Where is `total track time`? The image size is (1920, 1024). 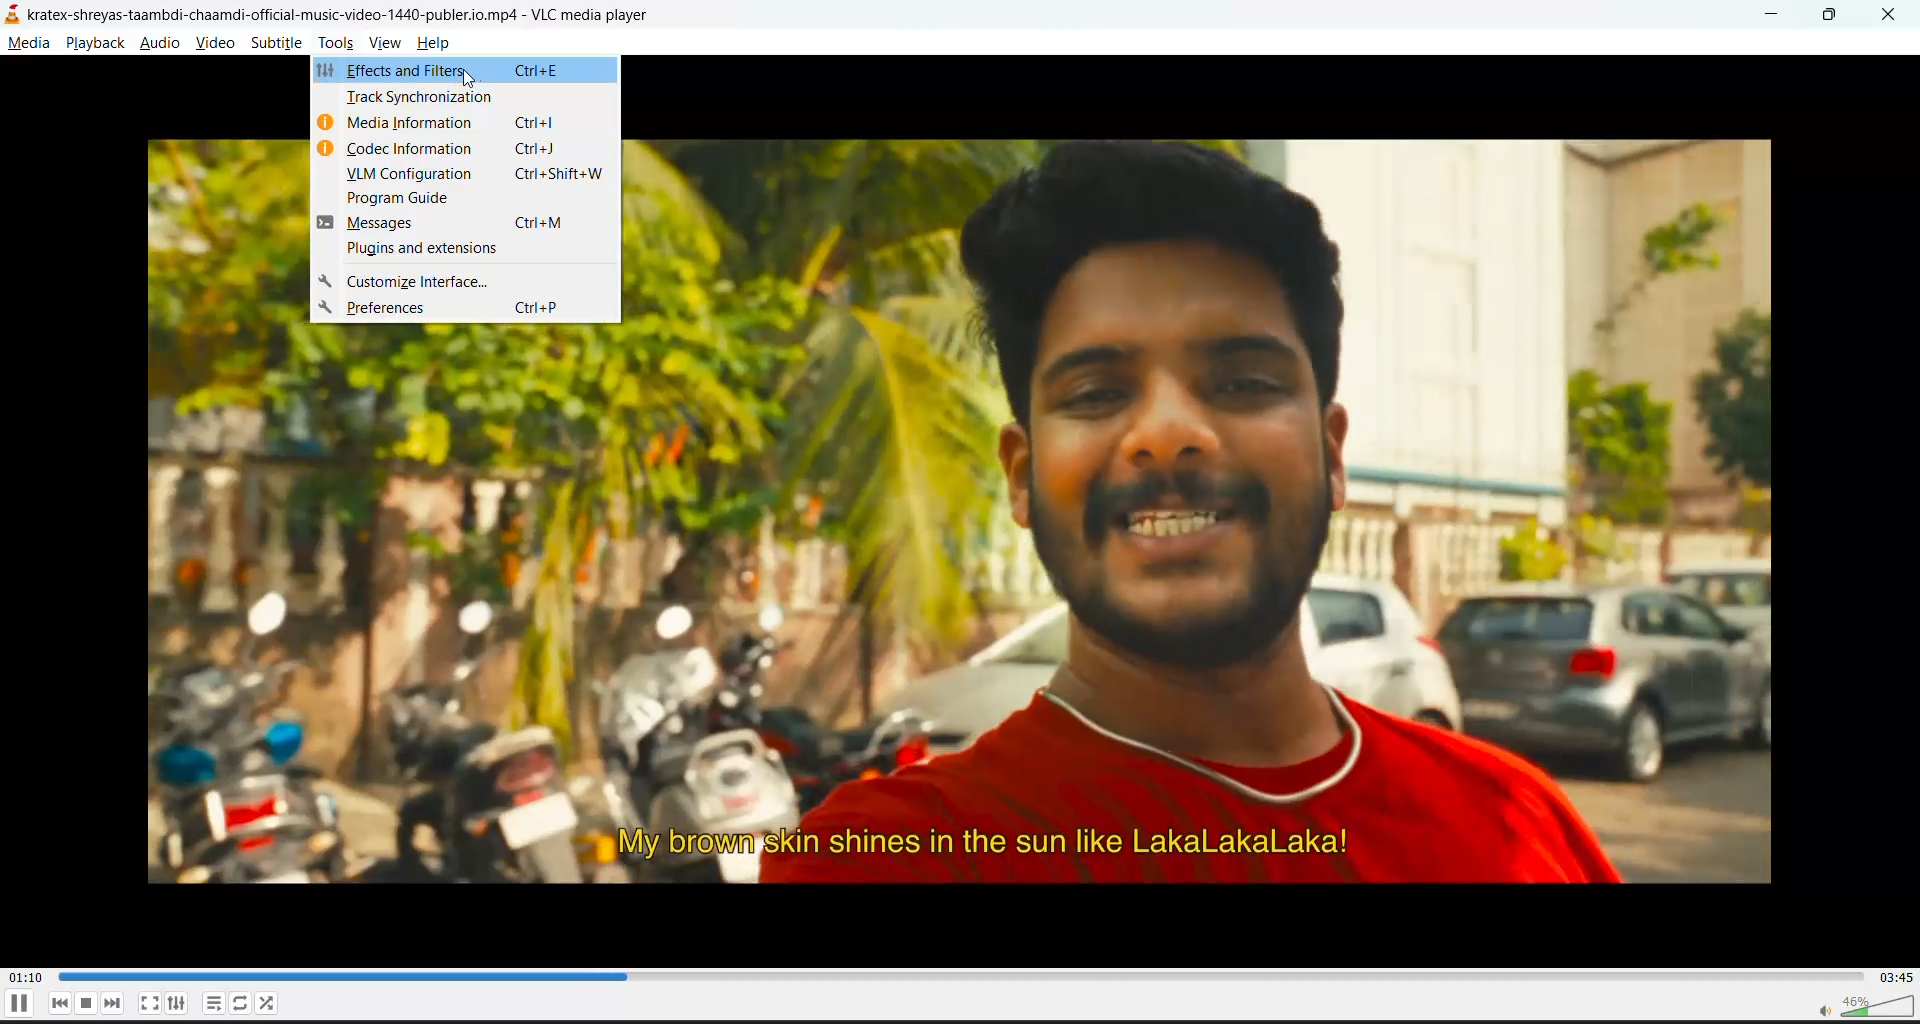 total track time is located at coordinates (1895, 976).